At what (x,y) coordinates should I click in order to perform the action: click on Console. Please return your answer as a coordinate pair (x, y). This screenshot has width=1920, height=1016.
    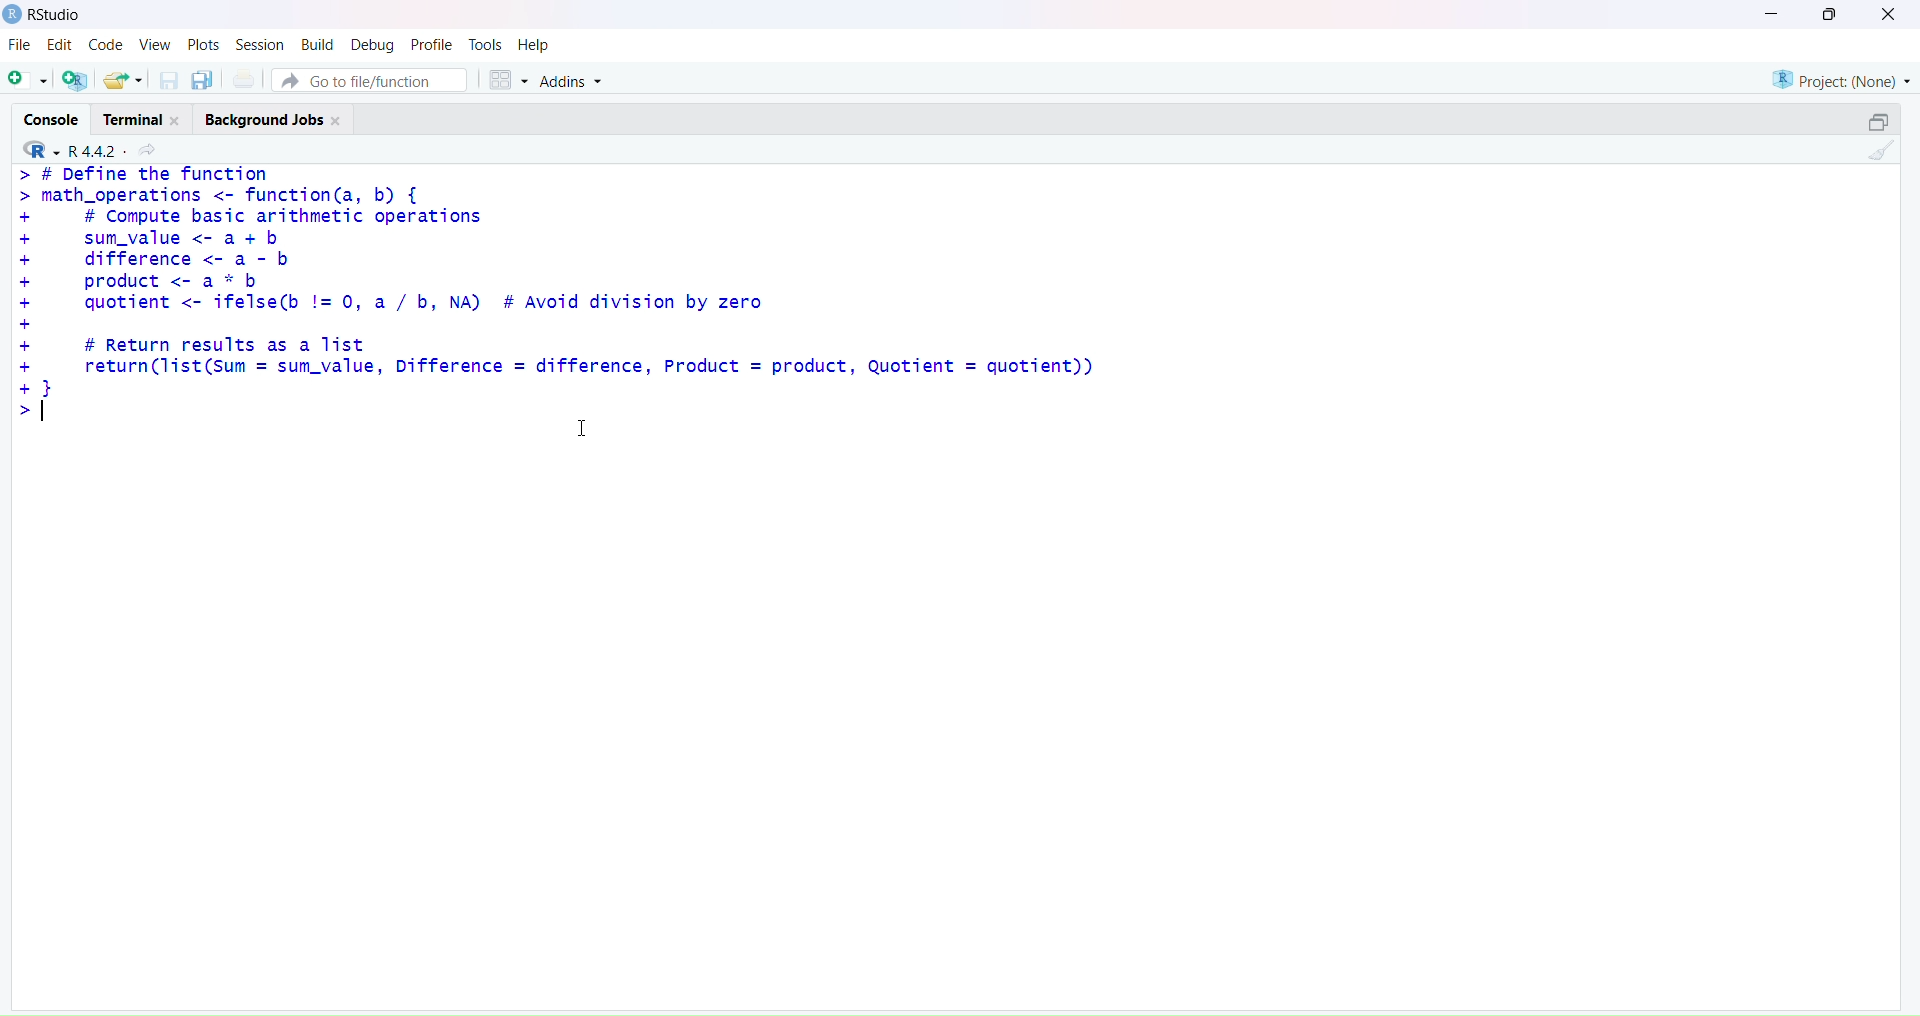
    Looking at the image, I should click on (51, 119).